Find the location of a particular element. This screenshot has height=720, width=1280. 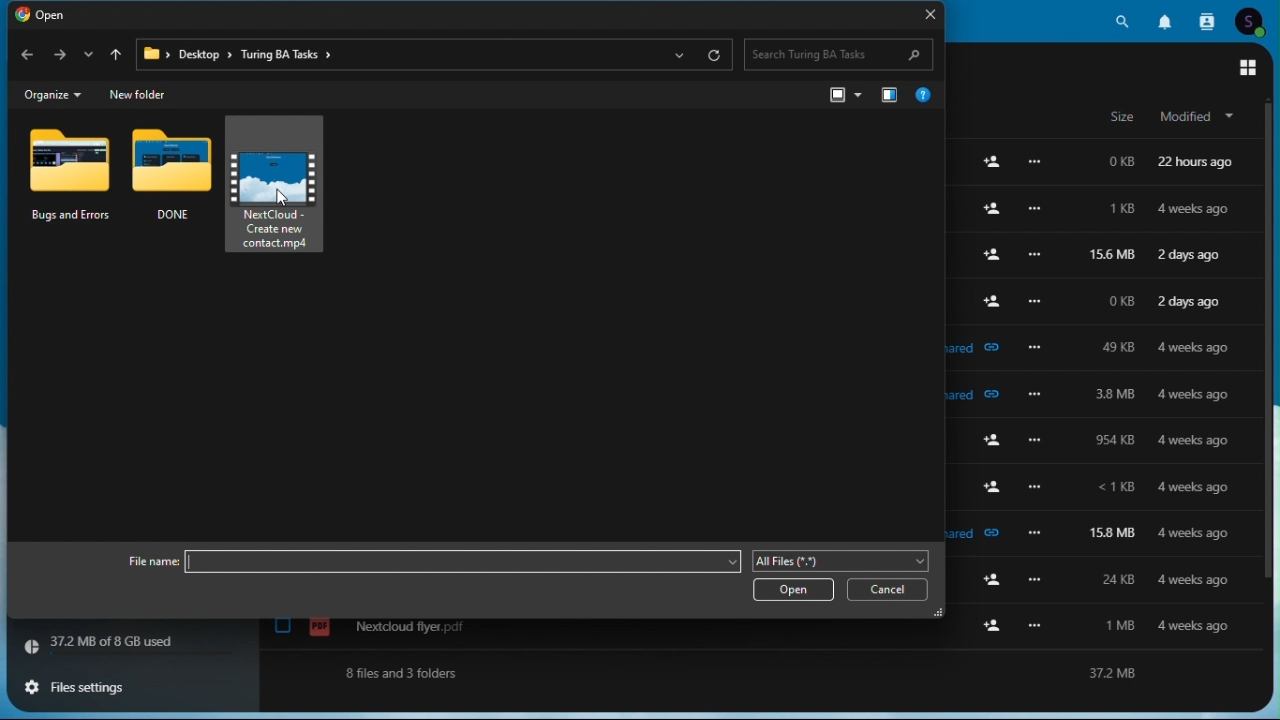

add user is located at coordinates (993, 441).